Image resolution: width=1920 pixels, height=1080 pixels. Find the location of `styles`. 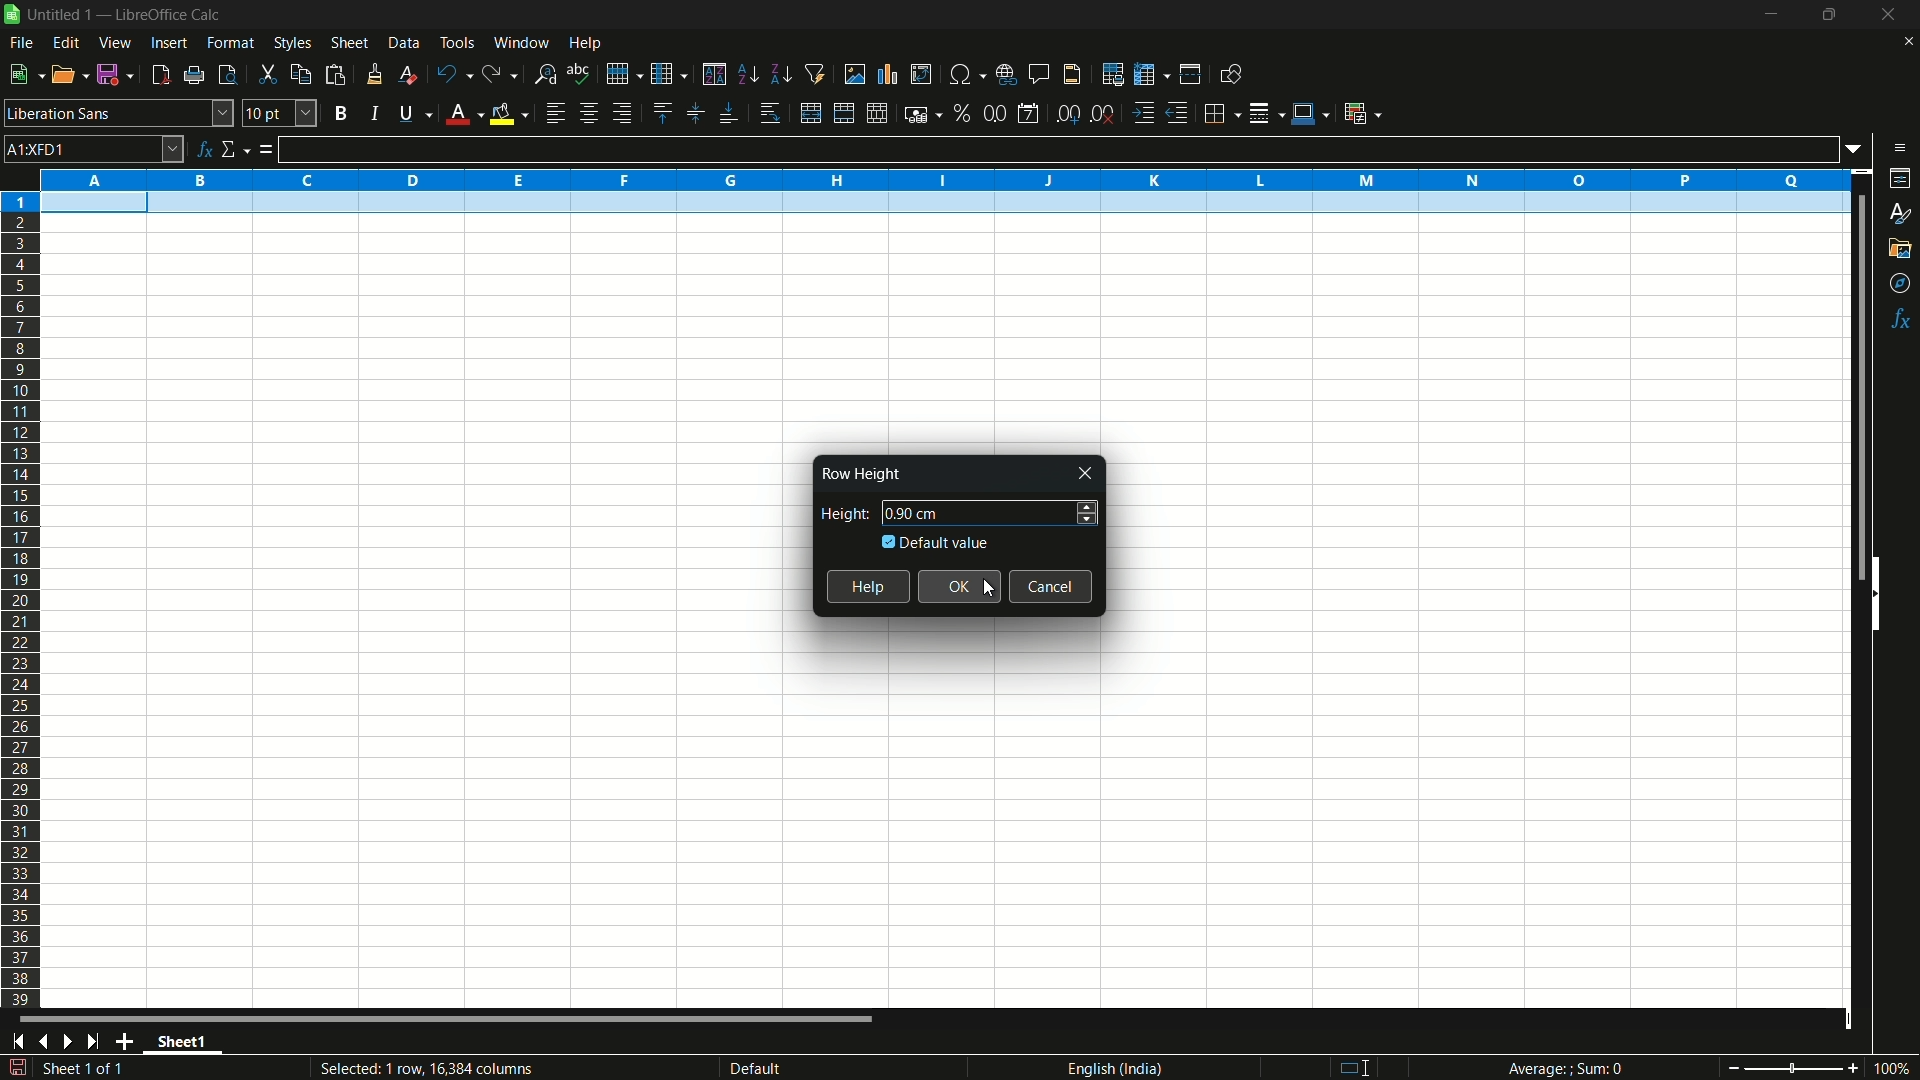

styles is located at coordinates (1898, 215).